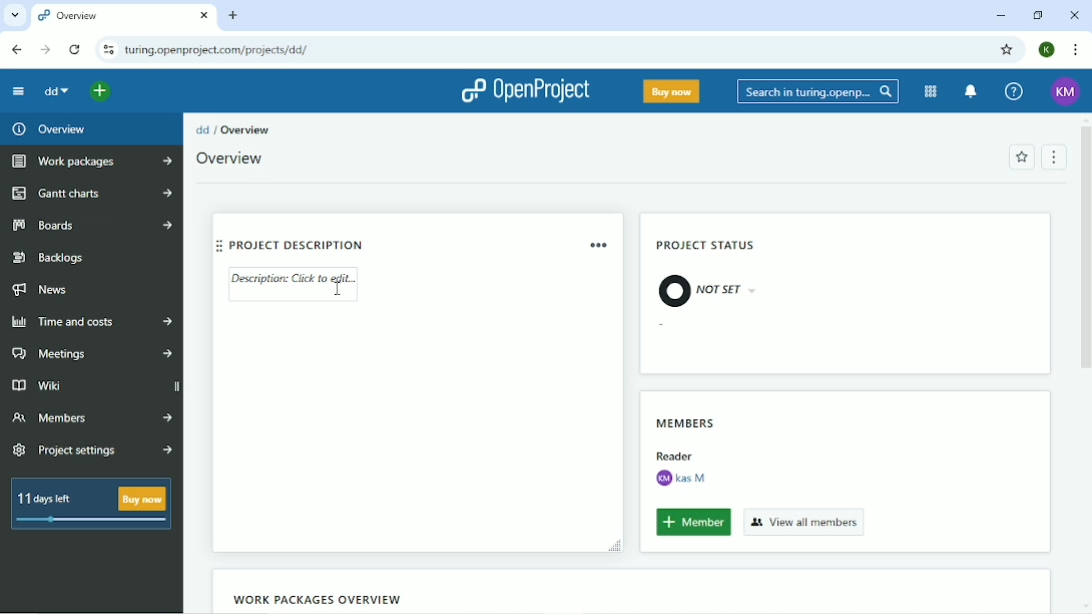 Image resolution: width=1092 pixels, height=614 pixels. I want to click on Buy now, so click(672, 91).